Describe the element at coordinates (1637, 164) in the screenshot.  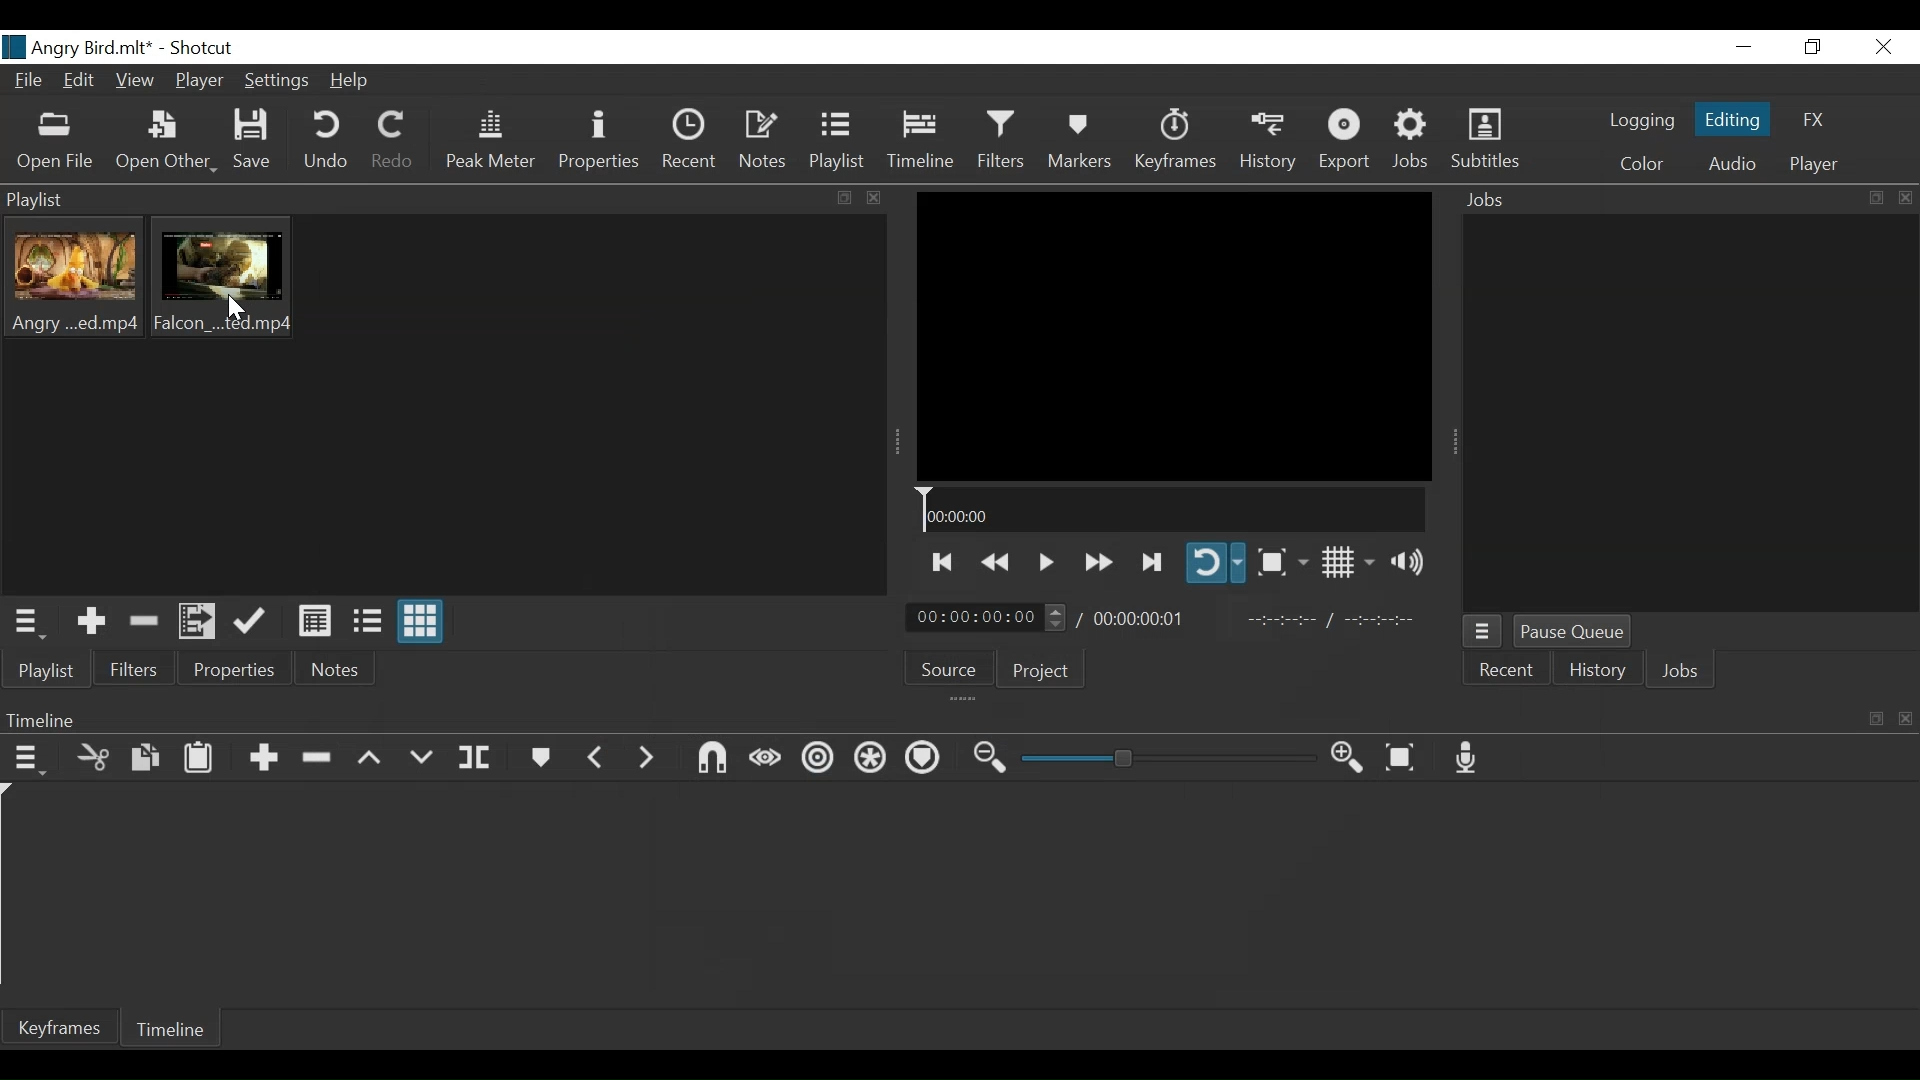
I see `Color` at that location.